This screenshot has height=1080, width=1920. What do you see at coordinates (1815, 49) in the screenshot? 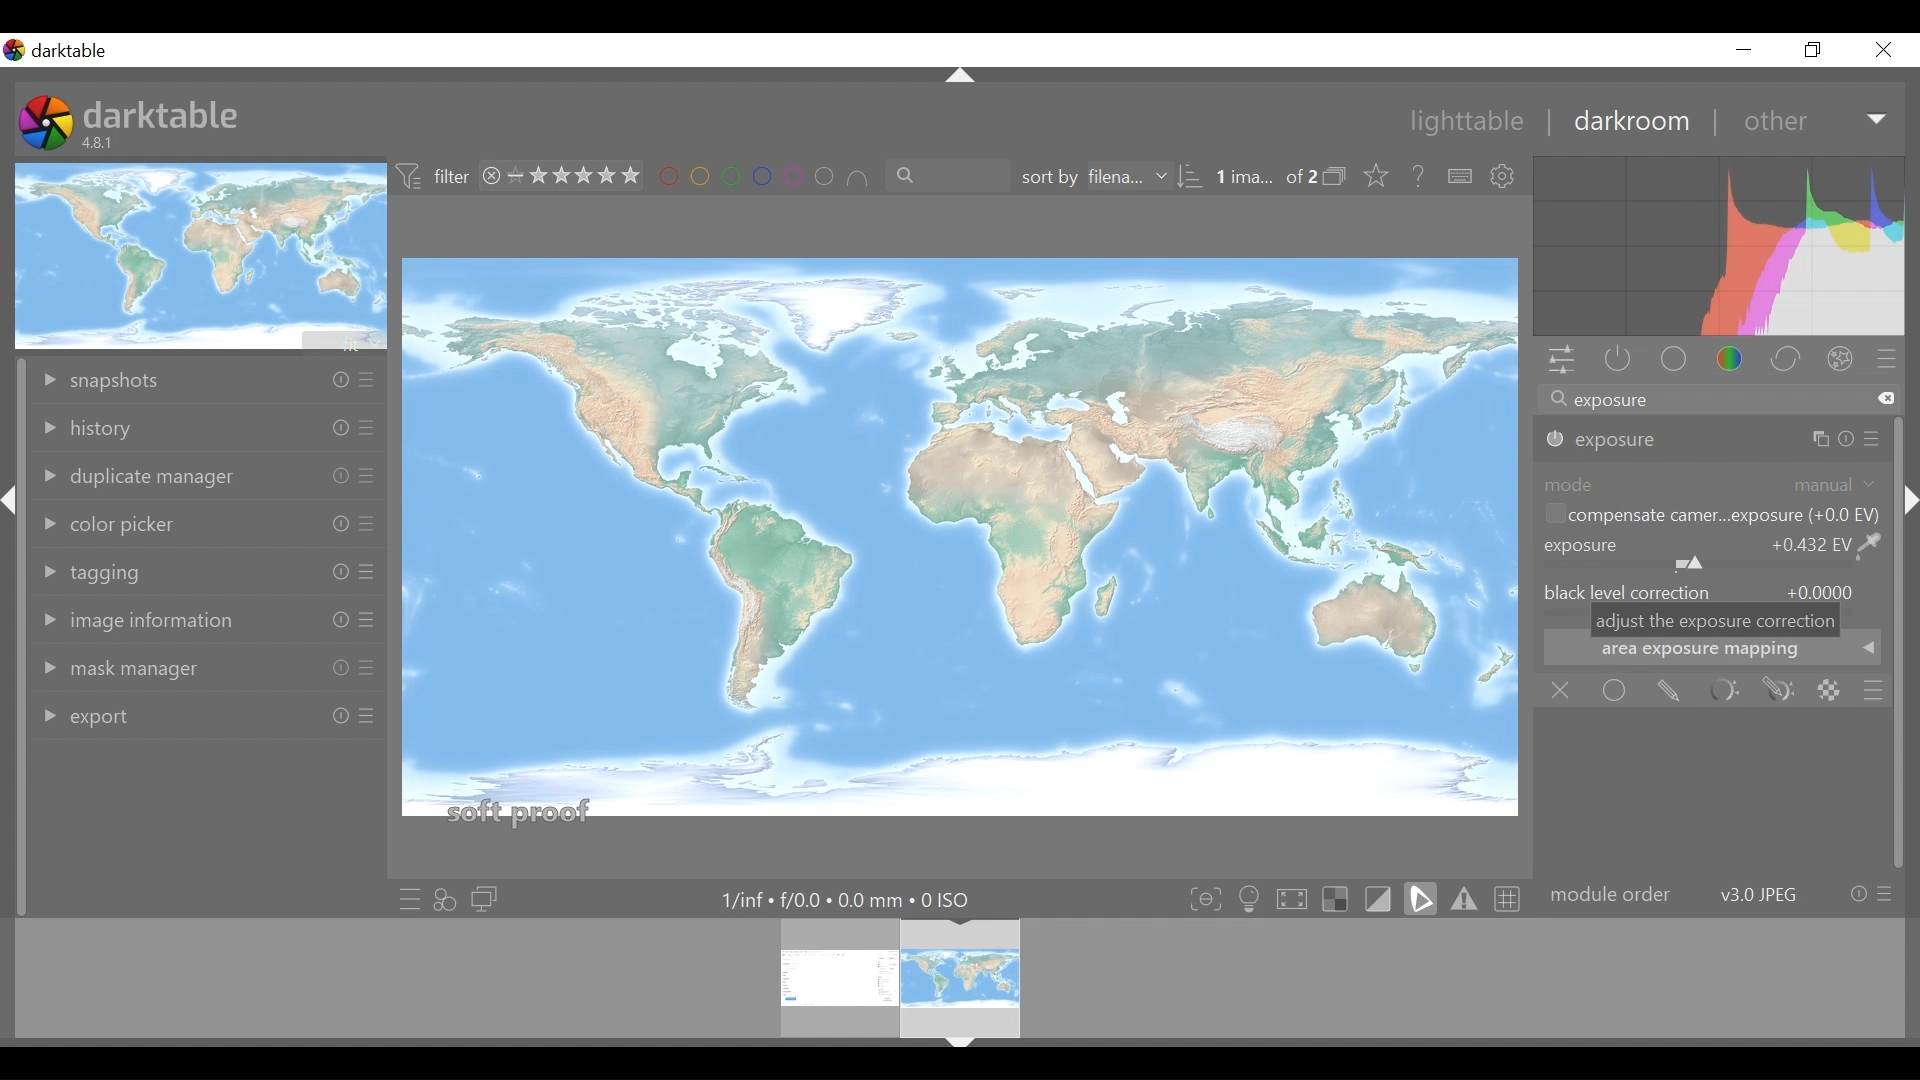
I see `resize` at bounding box center [1815, 49].